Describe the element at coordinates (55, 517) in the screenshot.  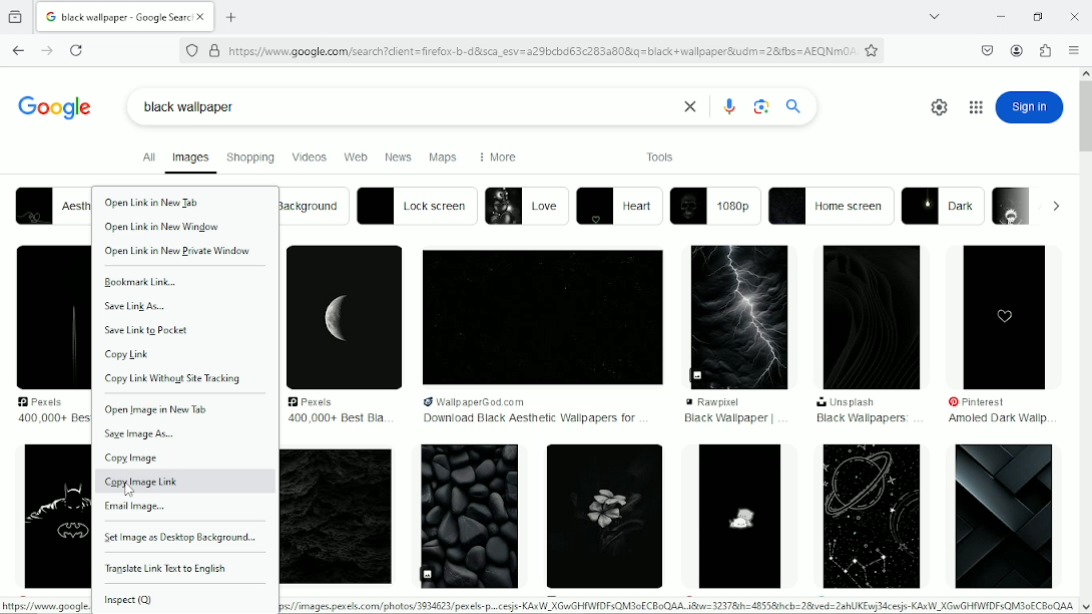
I see `black wallpaper image` at that location.